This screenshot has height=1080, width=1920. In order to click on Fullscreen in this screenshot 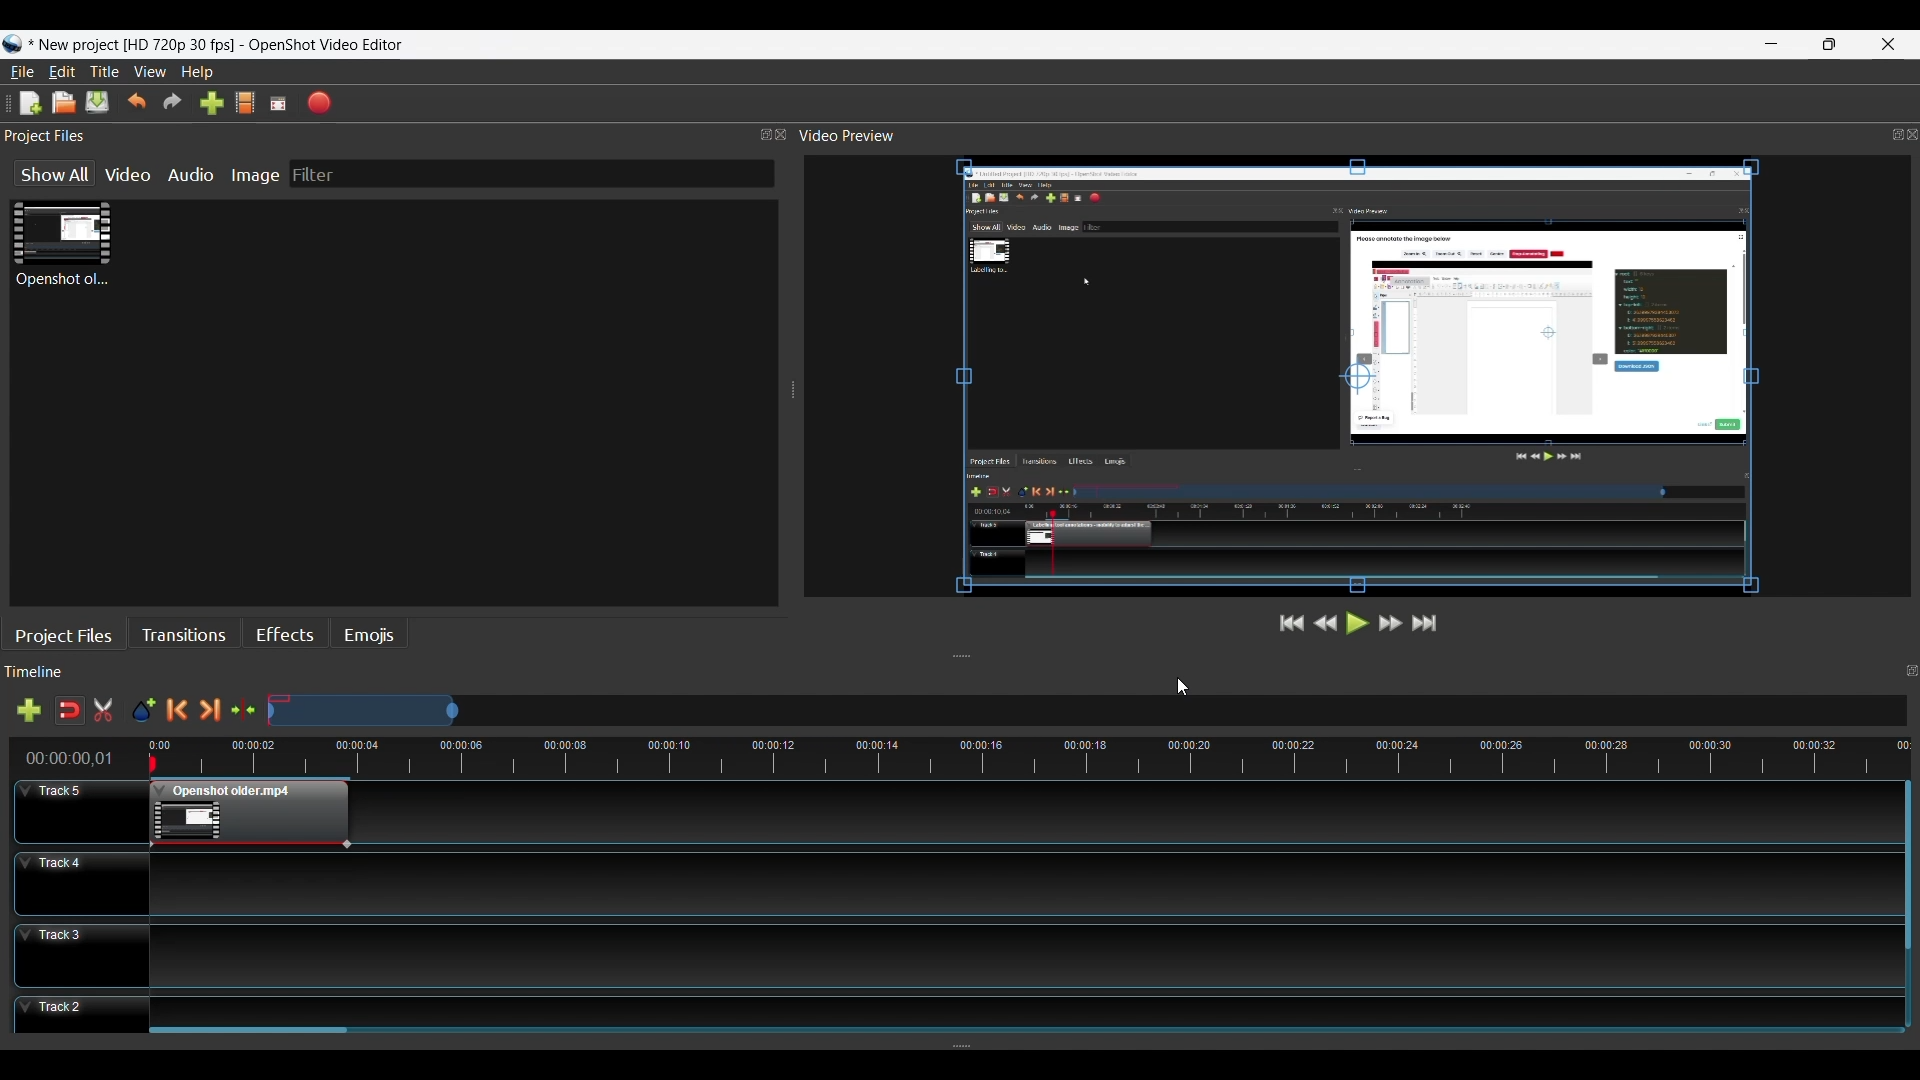, I will do `click(280, 103)`.